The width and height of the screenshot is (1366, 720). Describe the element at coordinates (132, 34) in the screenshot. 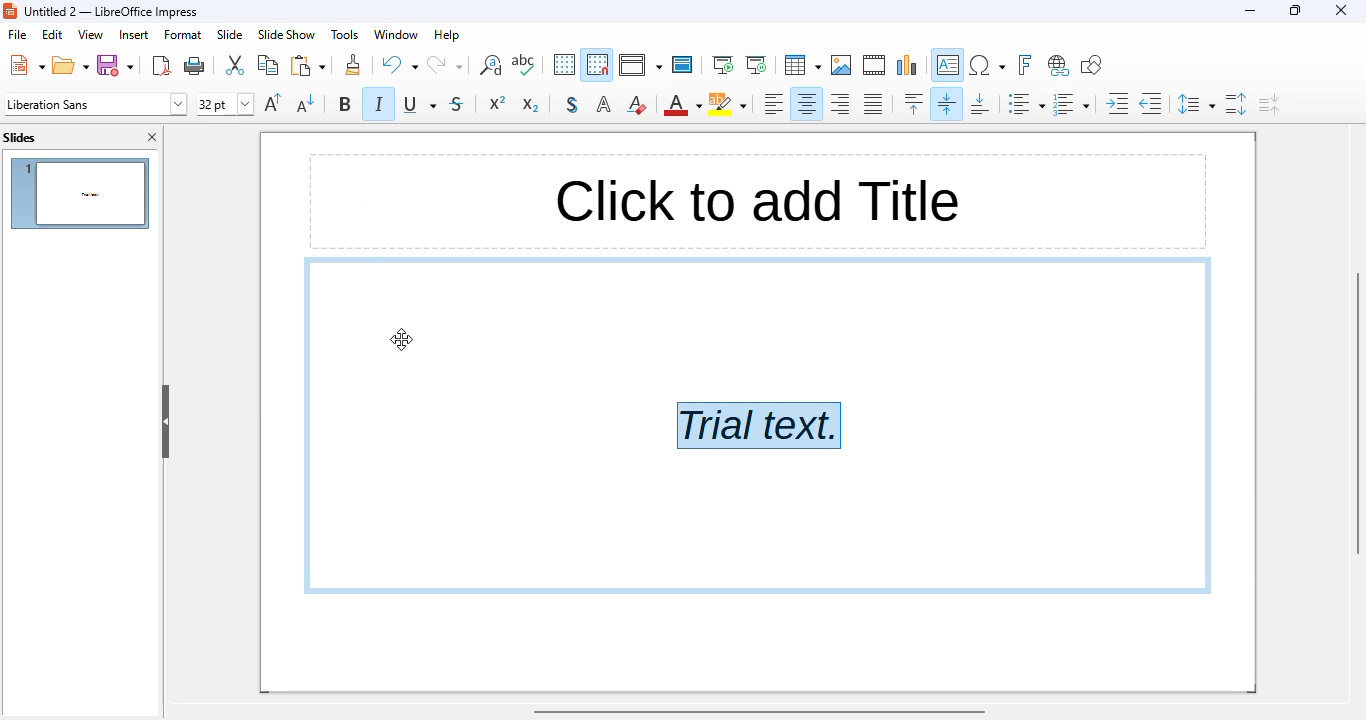

I see `insert` at that location.